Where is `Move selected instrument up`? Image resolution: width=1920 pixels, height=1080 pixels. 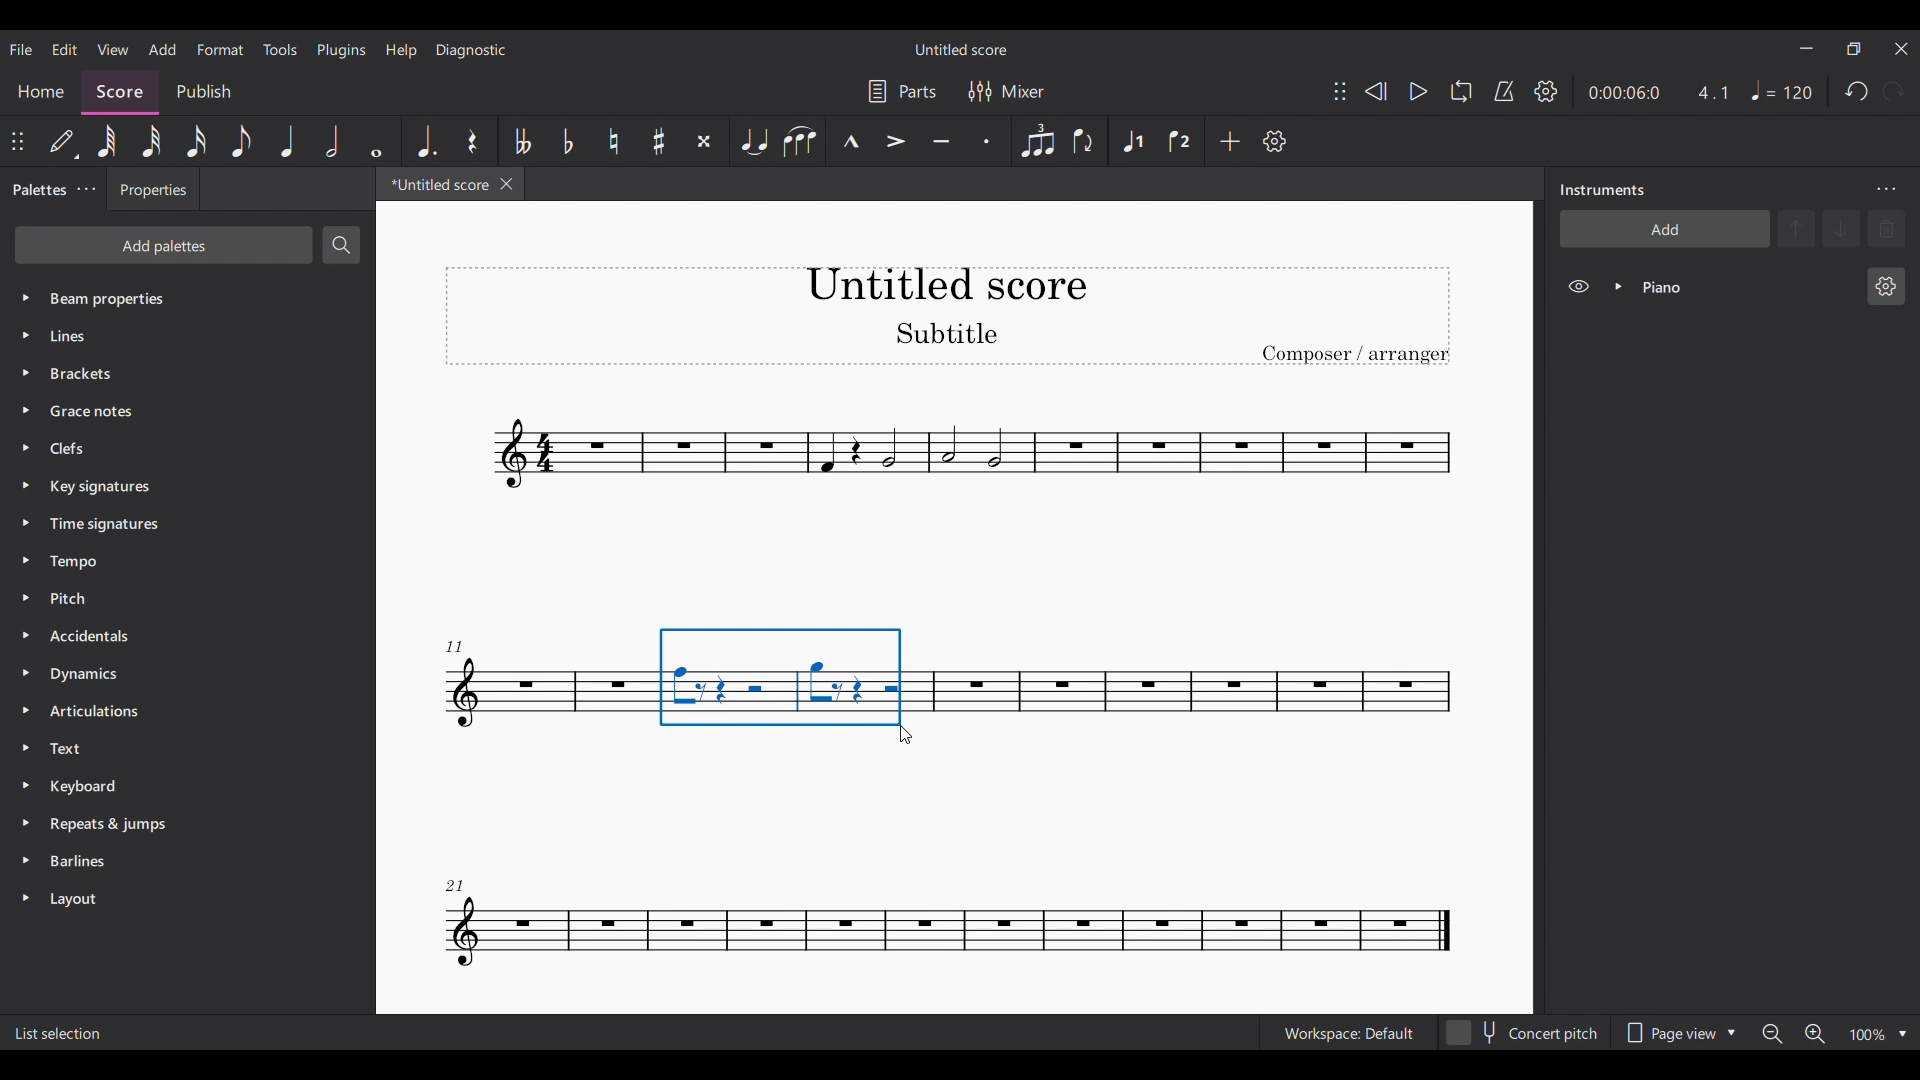
Move selected instrument up is located at coordinates (1799, 227).